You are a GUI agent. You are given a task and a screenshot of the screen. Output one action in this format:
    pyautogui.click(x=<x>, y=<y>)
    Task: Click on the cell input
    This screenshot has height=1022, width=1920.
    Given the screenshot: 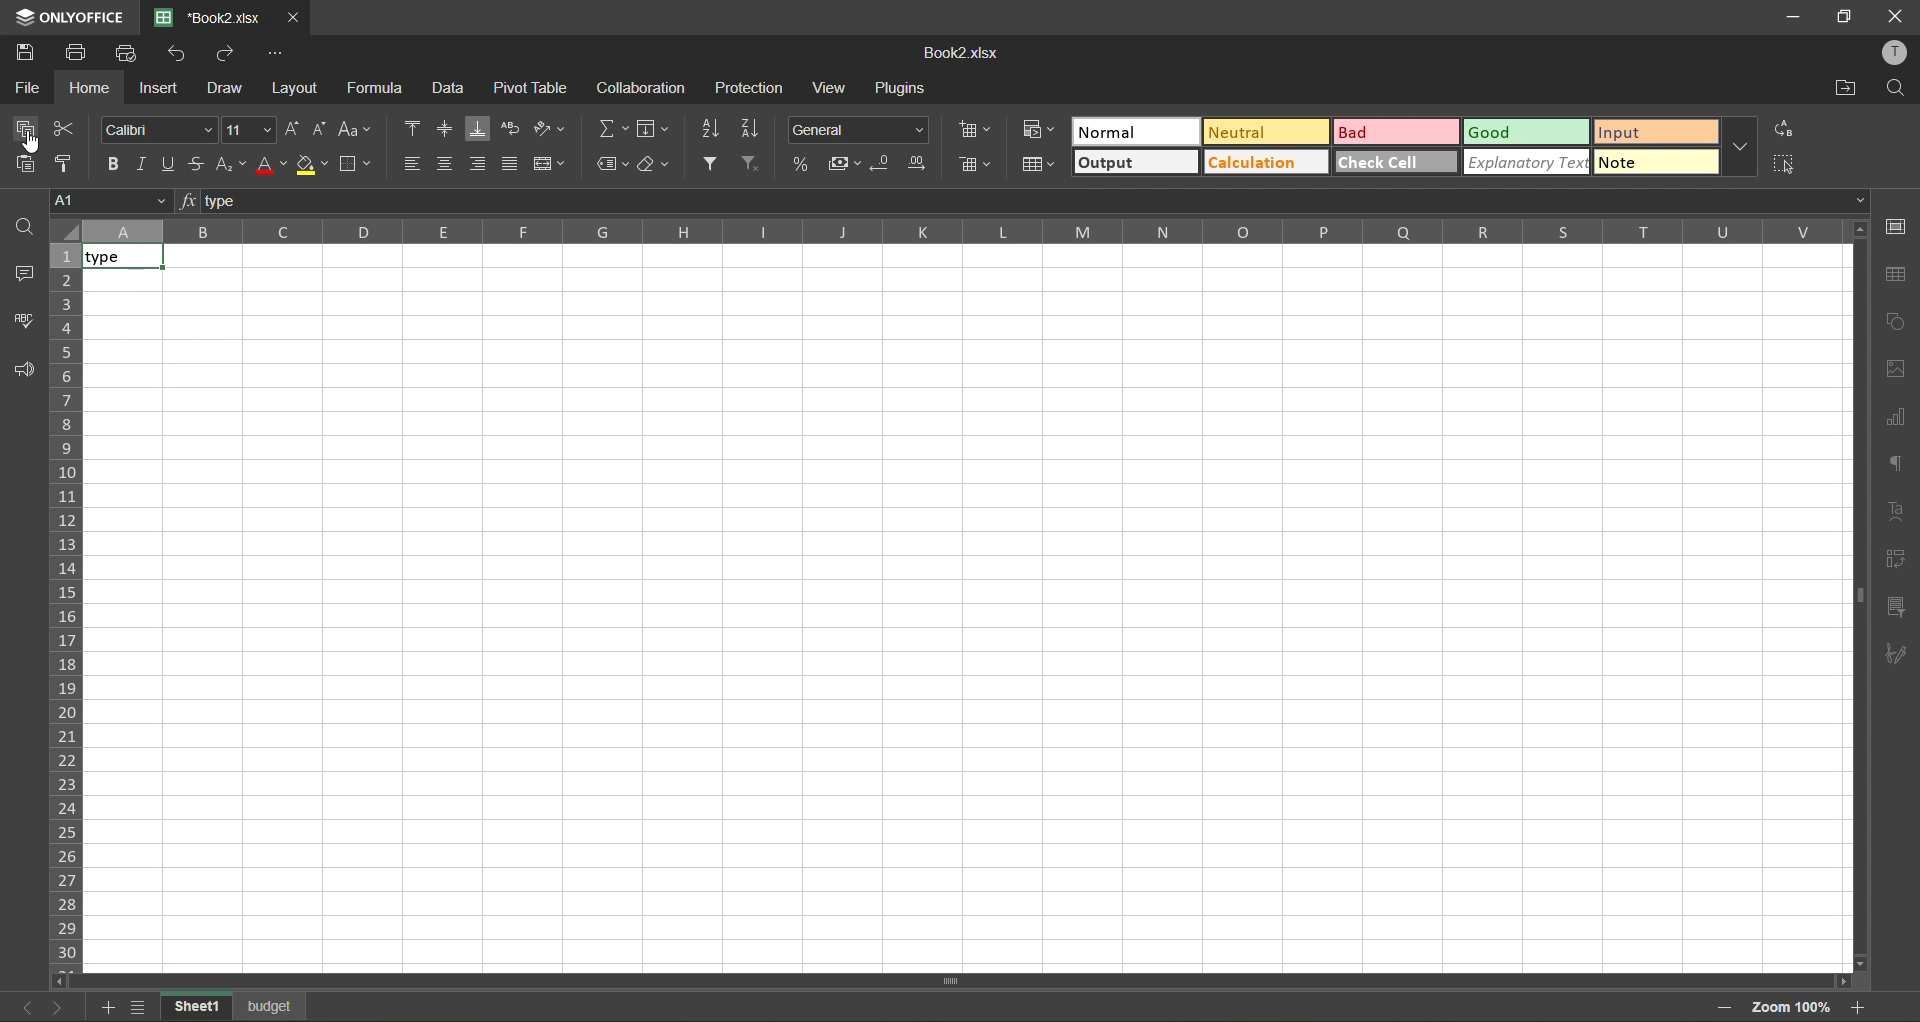 What is the action you would take?
    pyautogui.click(x=972, y=620)
    